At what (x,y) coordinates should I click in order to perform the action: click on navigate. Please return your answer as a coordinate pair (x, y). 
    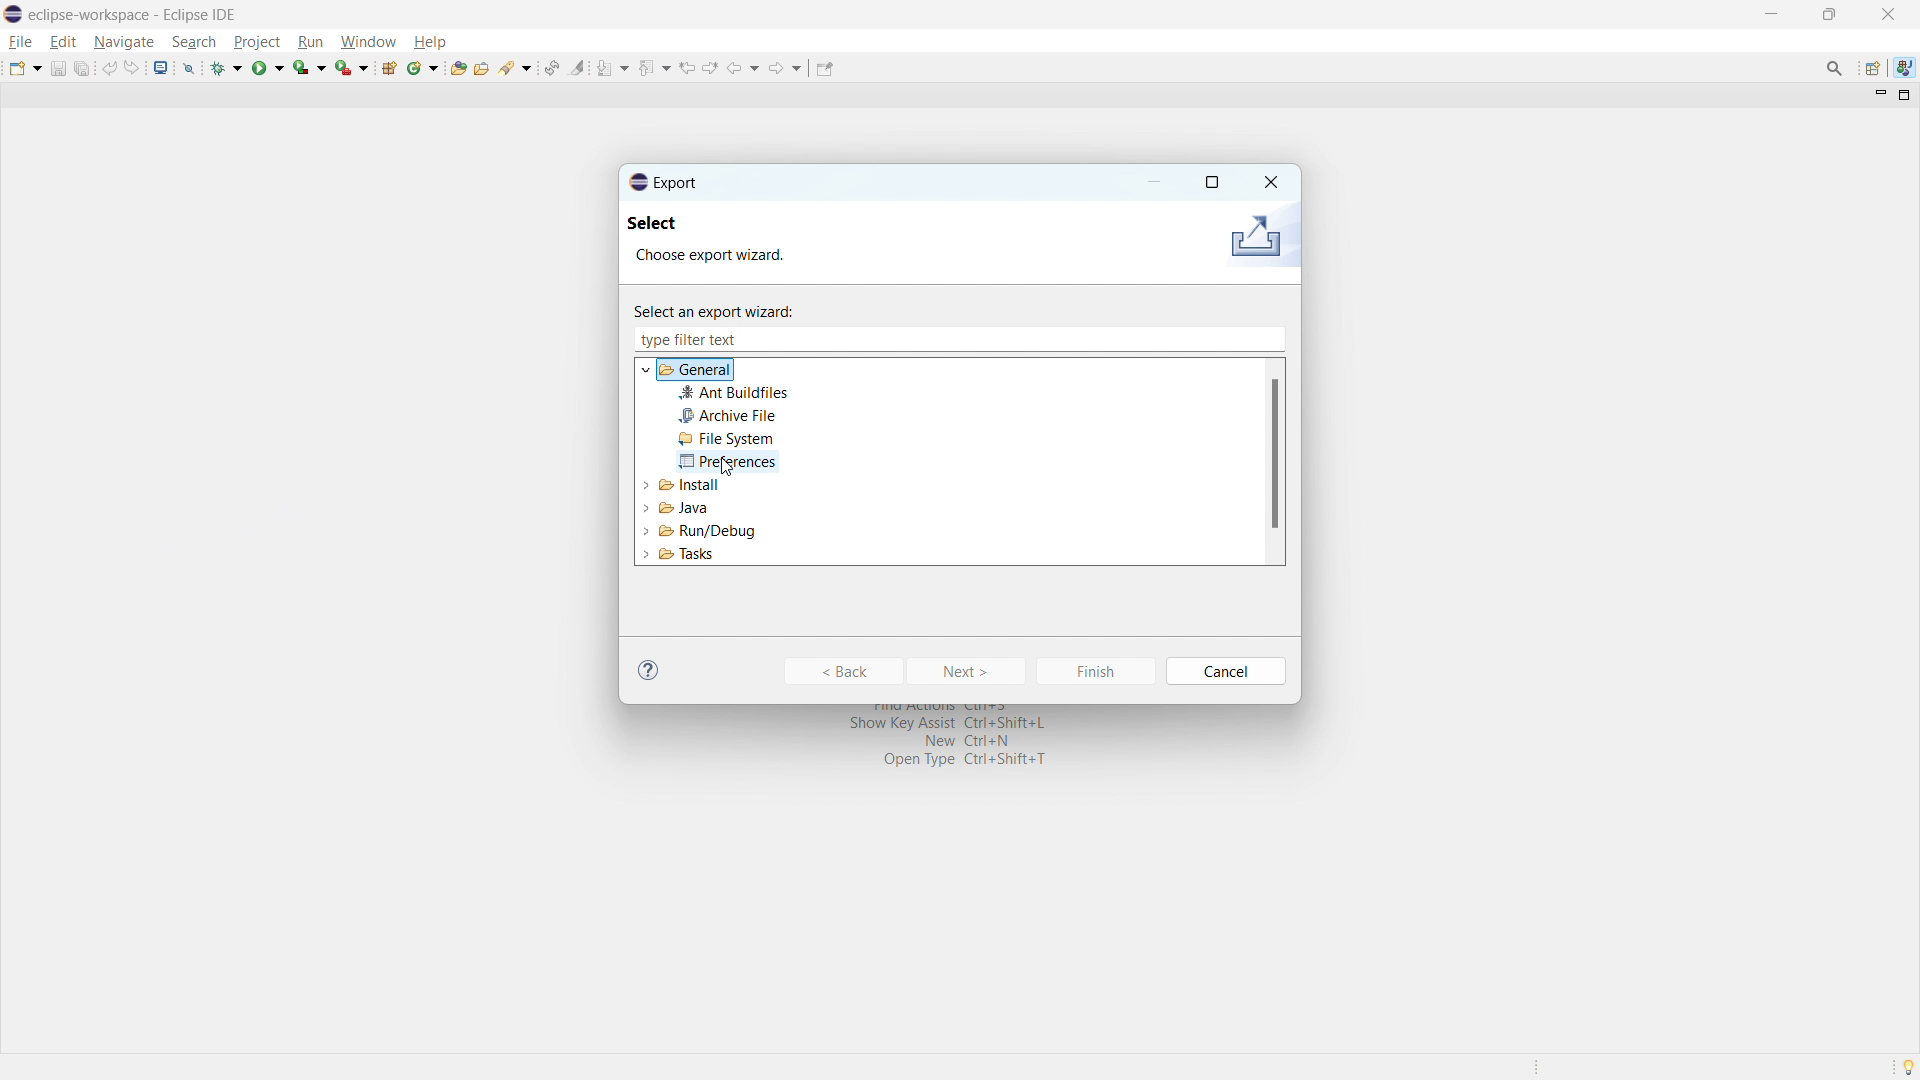
    Looking at the image, I should click on (123, 43).